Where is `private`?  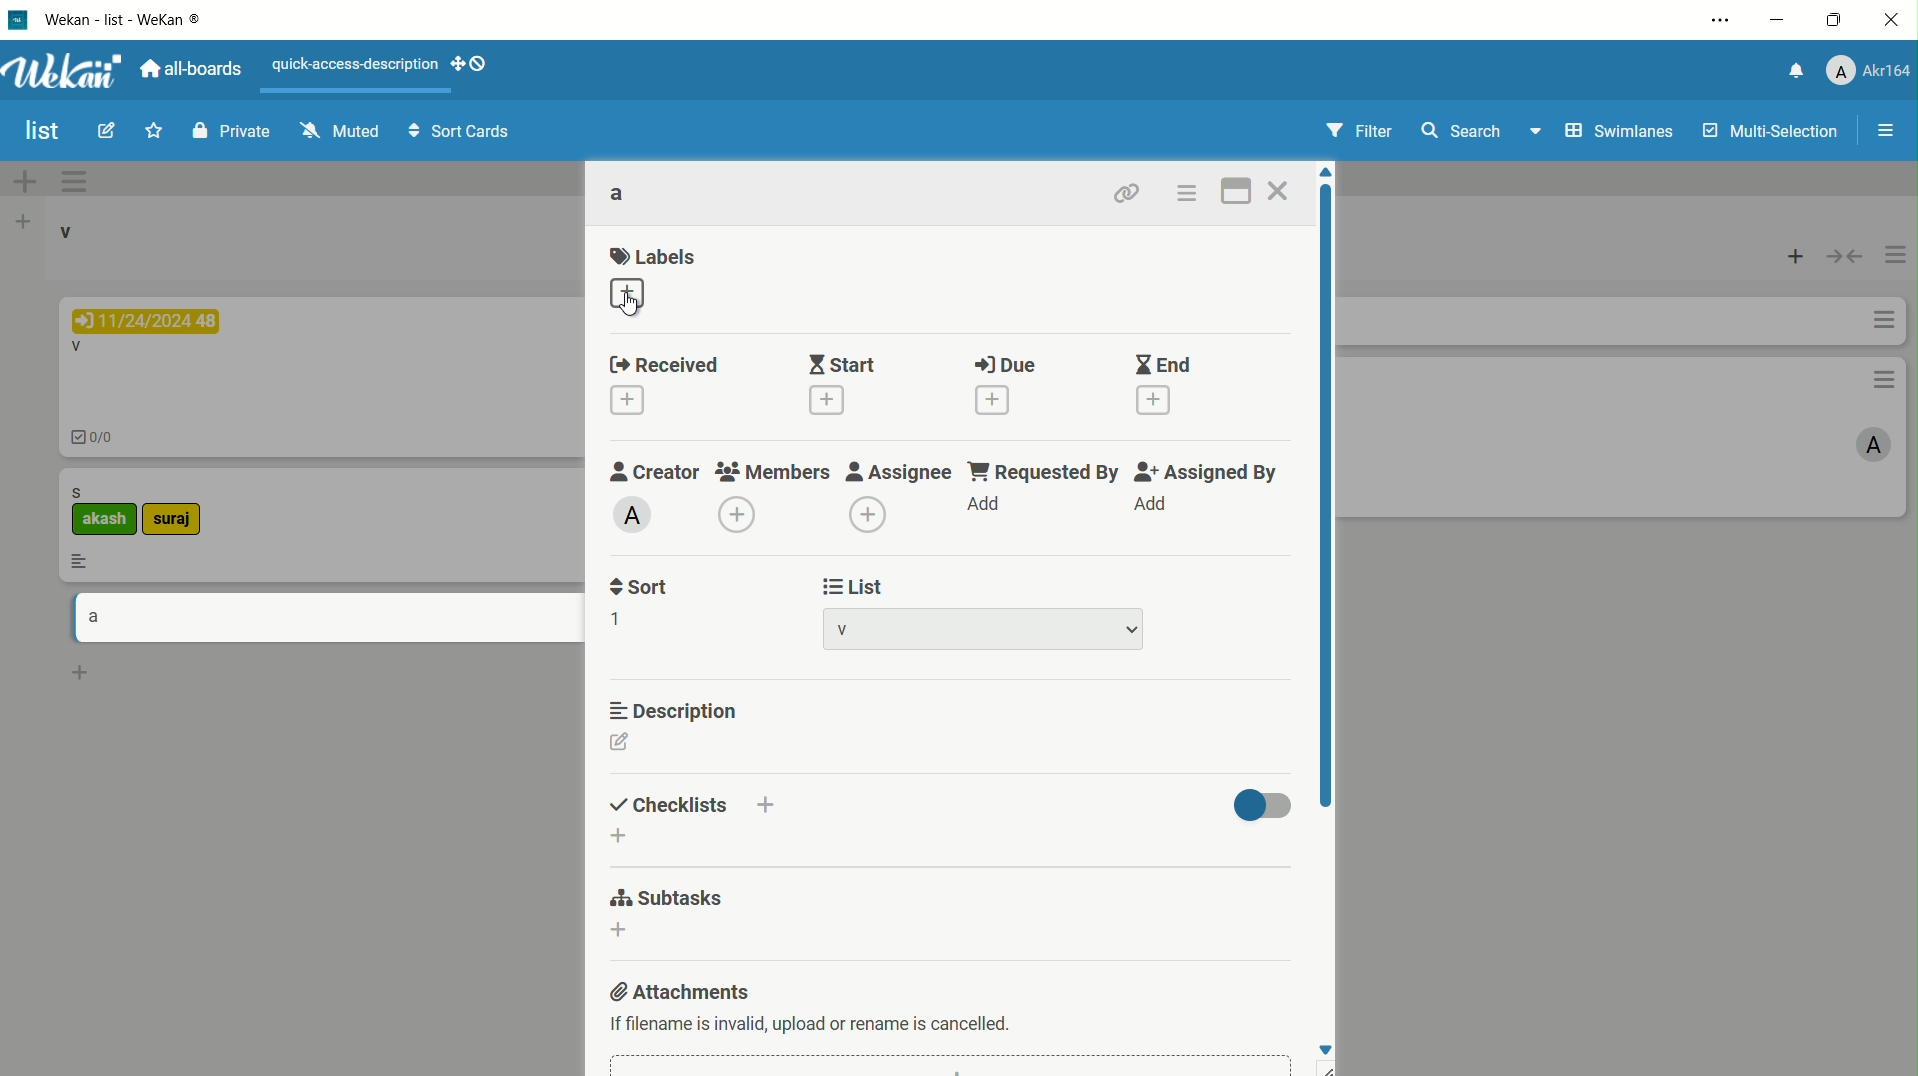 private is located at coordinates (228, 134).